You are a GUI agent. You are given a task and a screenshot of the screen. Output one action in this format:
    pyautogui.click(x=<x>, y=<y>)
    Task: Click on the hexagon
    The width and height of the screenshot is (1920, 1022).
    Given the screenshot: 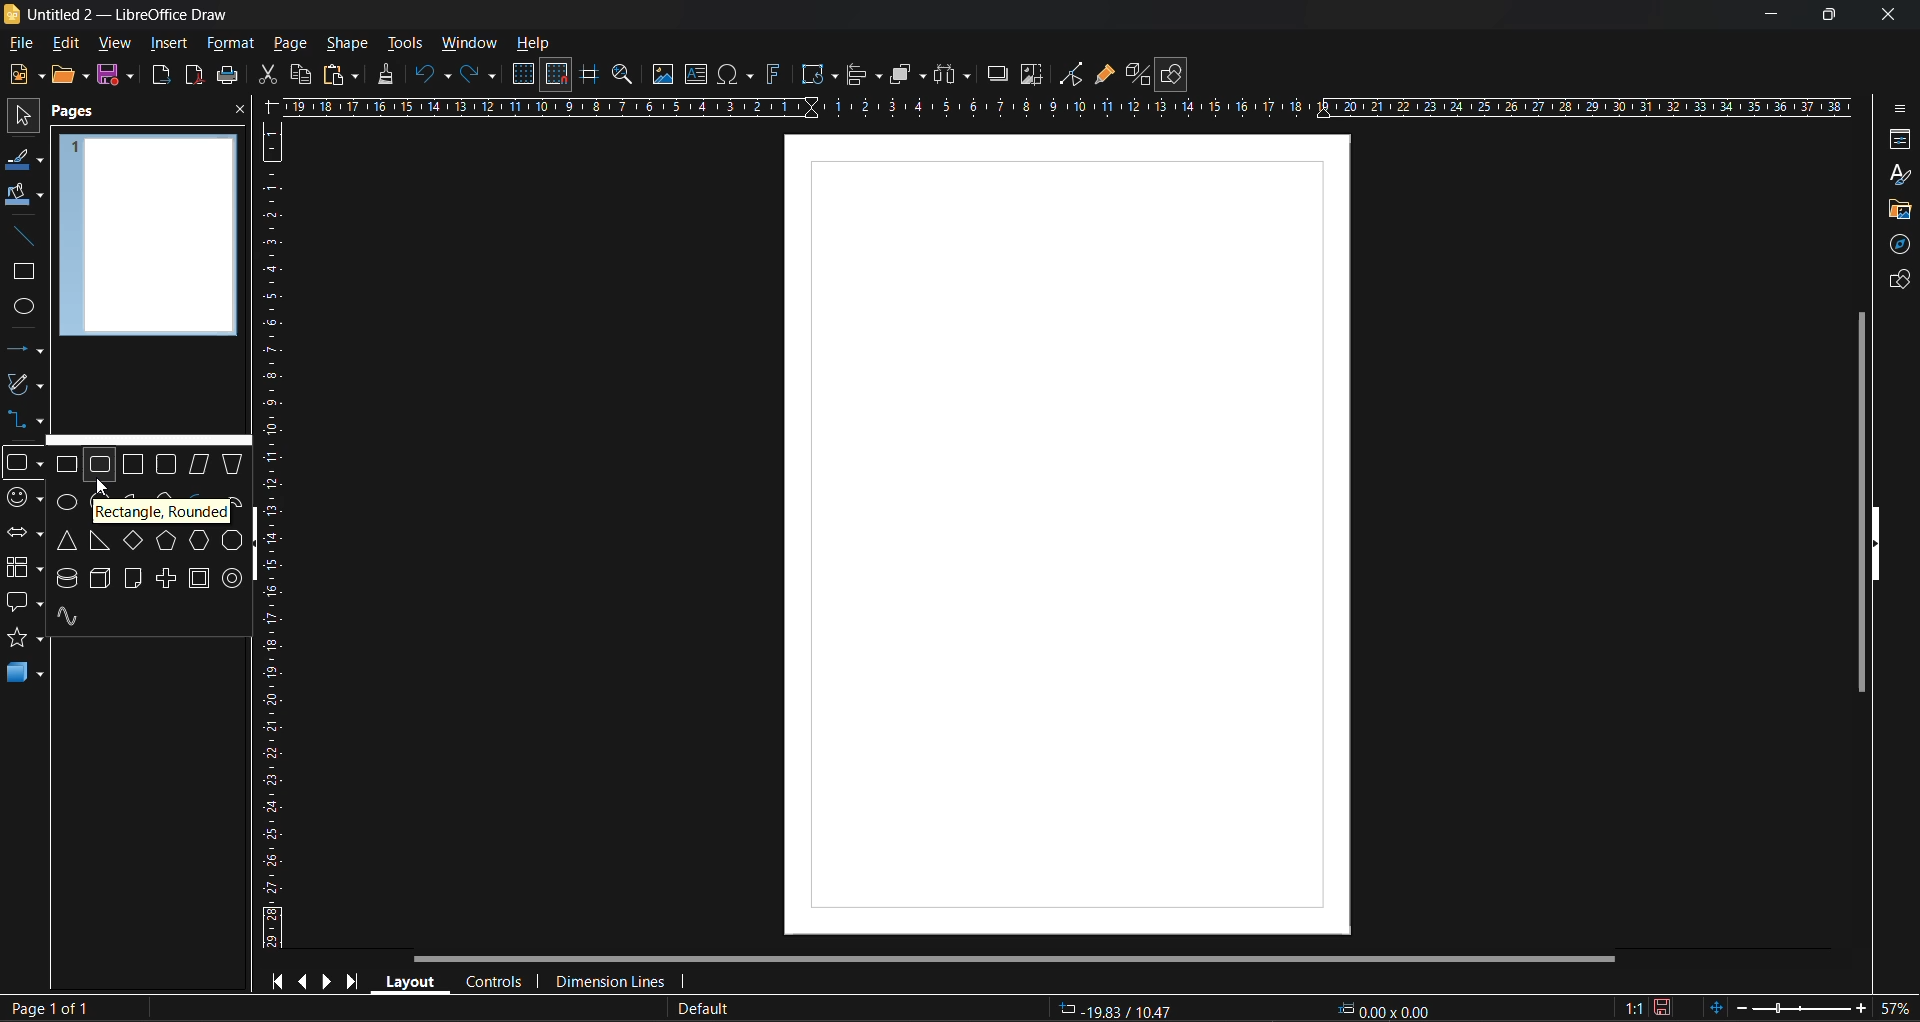 What is the action you would take?
    pyautogui.click(x=198, y=539)
    